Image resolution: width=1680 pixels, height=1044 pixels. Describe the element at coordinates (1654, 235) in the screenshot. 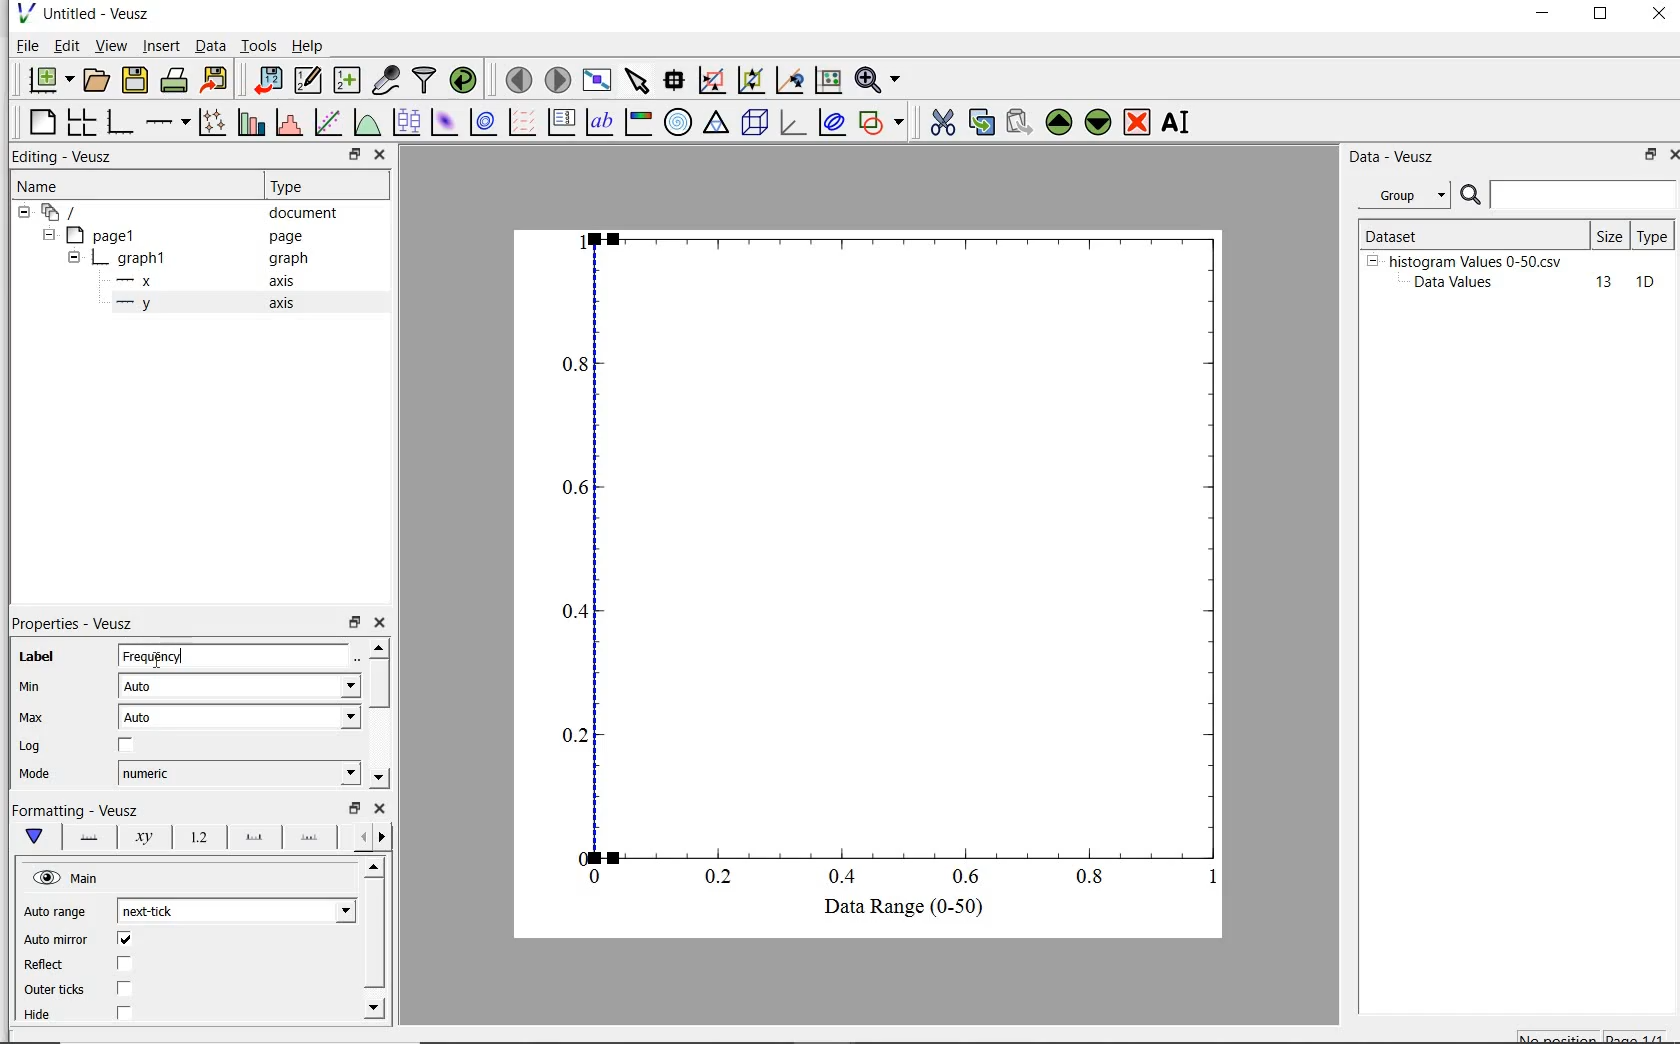

I see `type` at that location.